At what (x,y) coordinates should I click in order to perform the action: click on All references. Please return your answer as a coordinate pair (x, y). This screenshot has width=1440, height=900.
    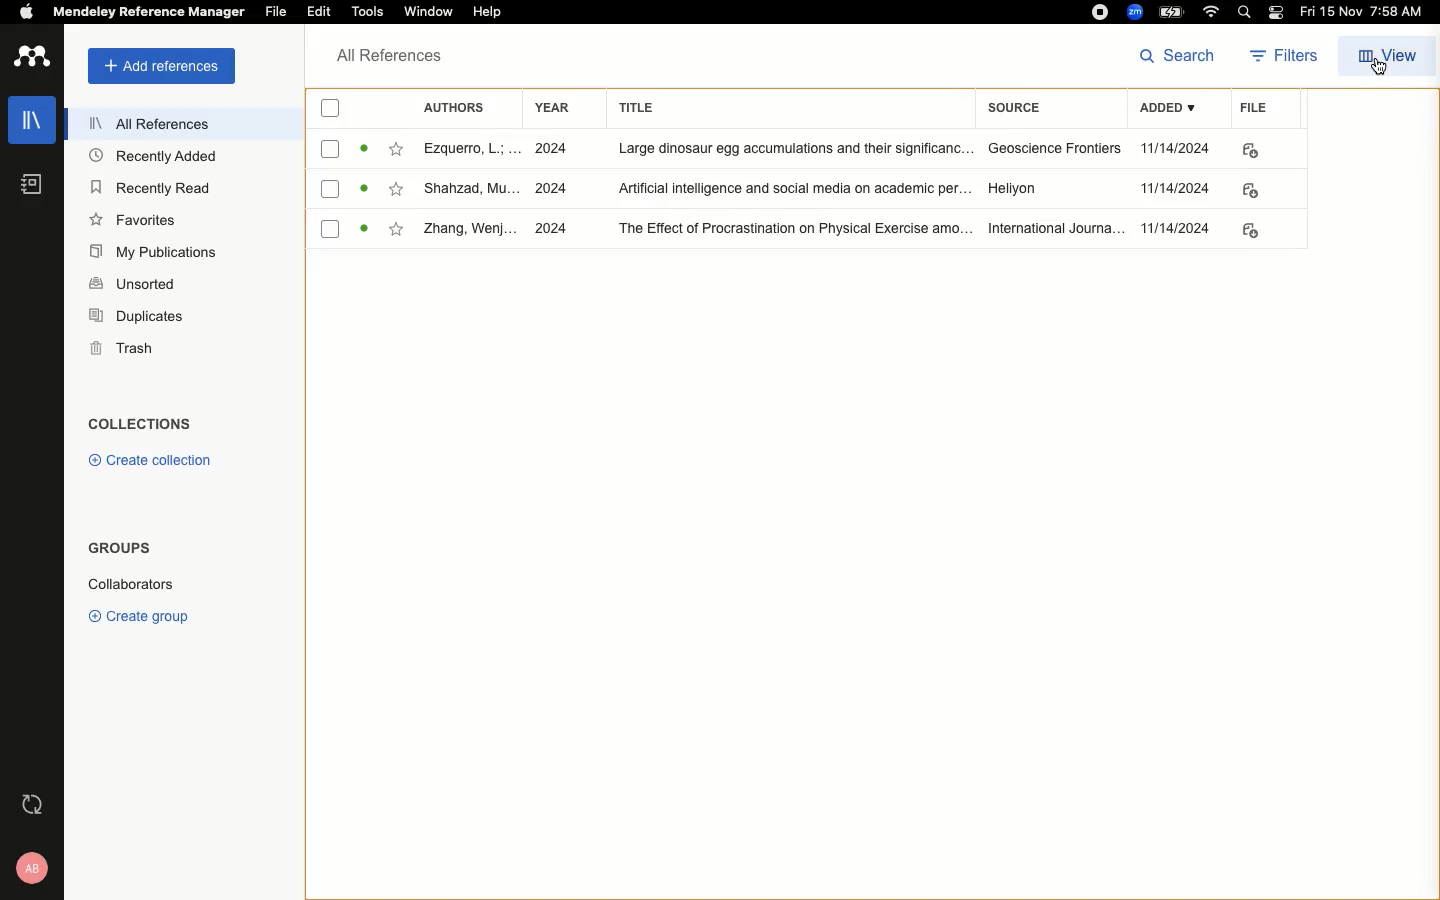
    Looking at the image, I should click on (384, 57).